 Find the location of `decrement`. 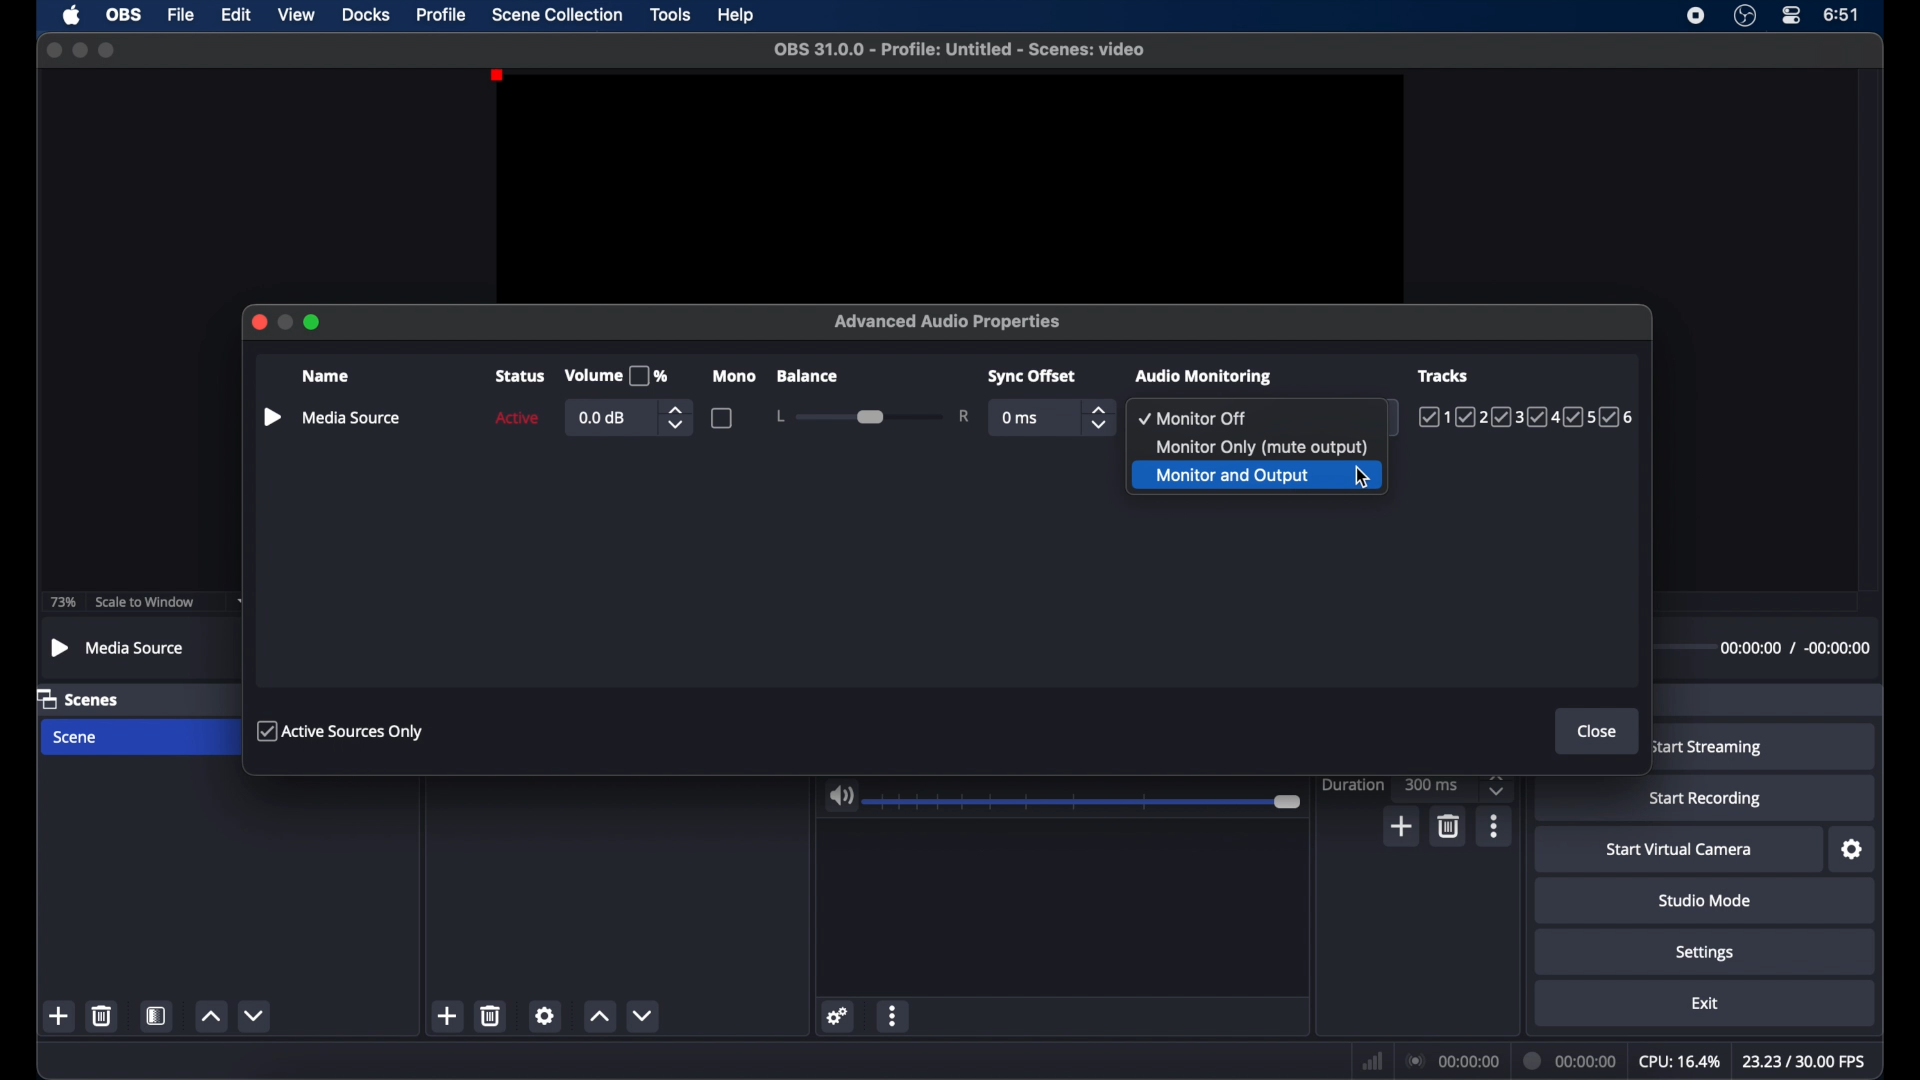

decrement is located at coordinates (646, 1015).